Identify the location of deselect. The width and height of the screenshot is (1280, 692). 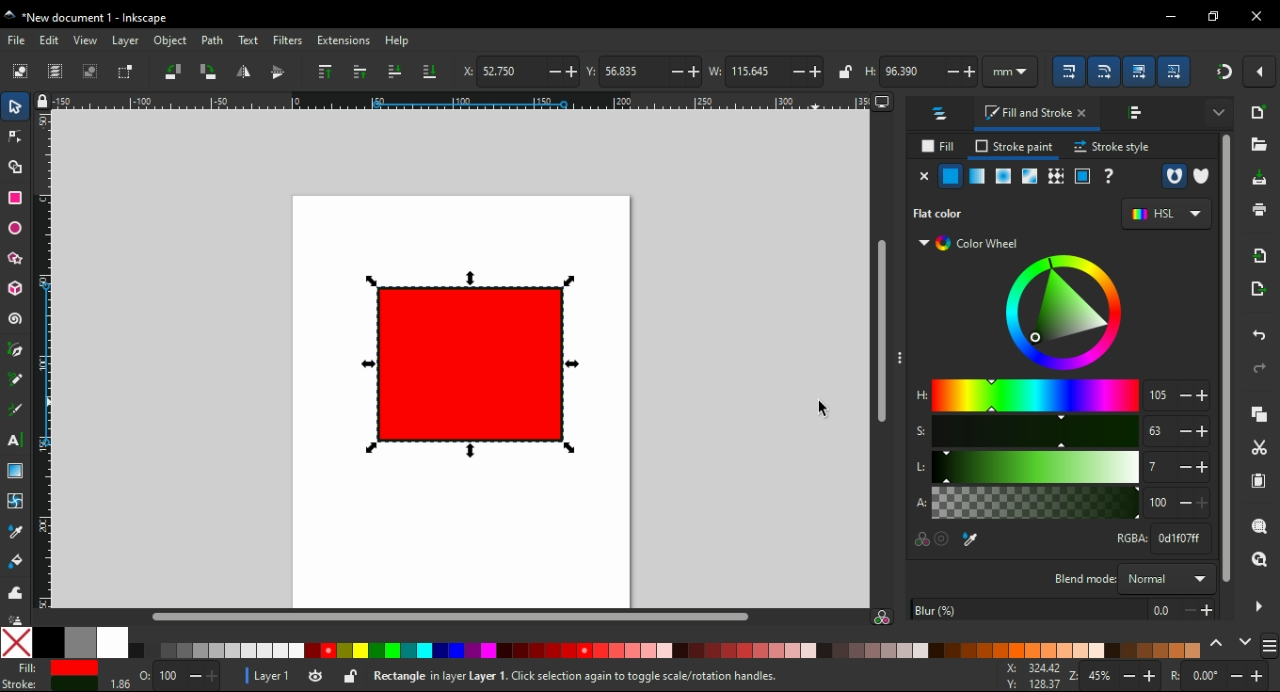
(90, 71).